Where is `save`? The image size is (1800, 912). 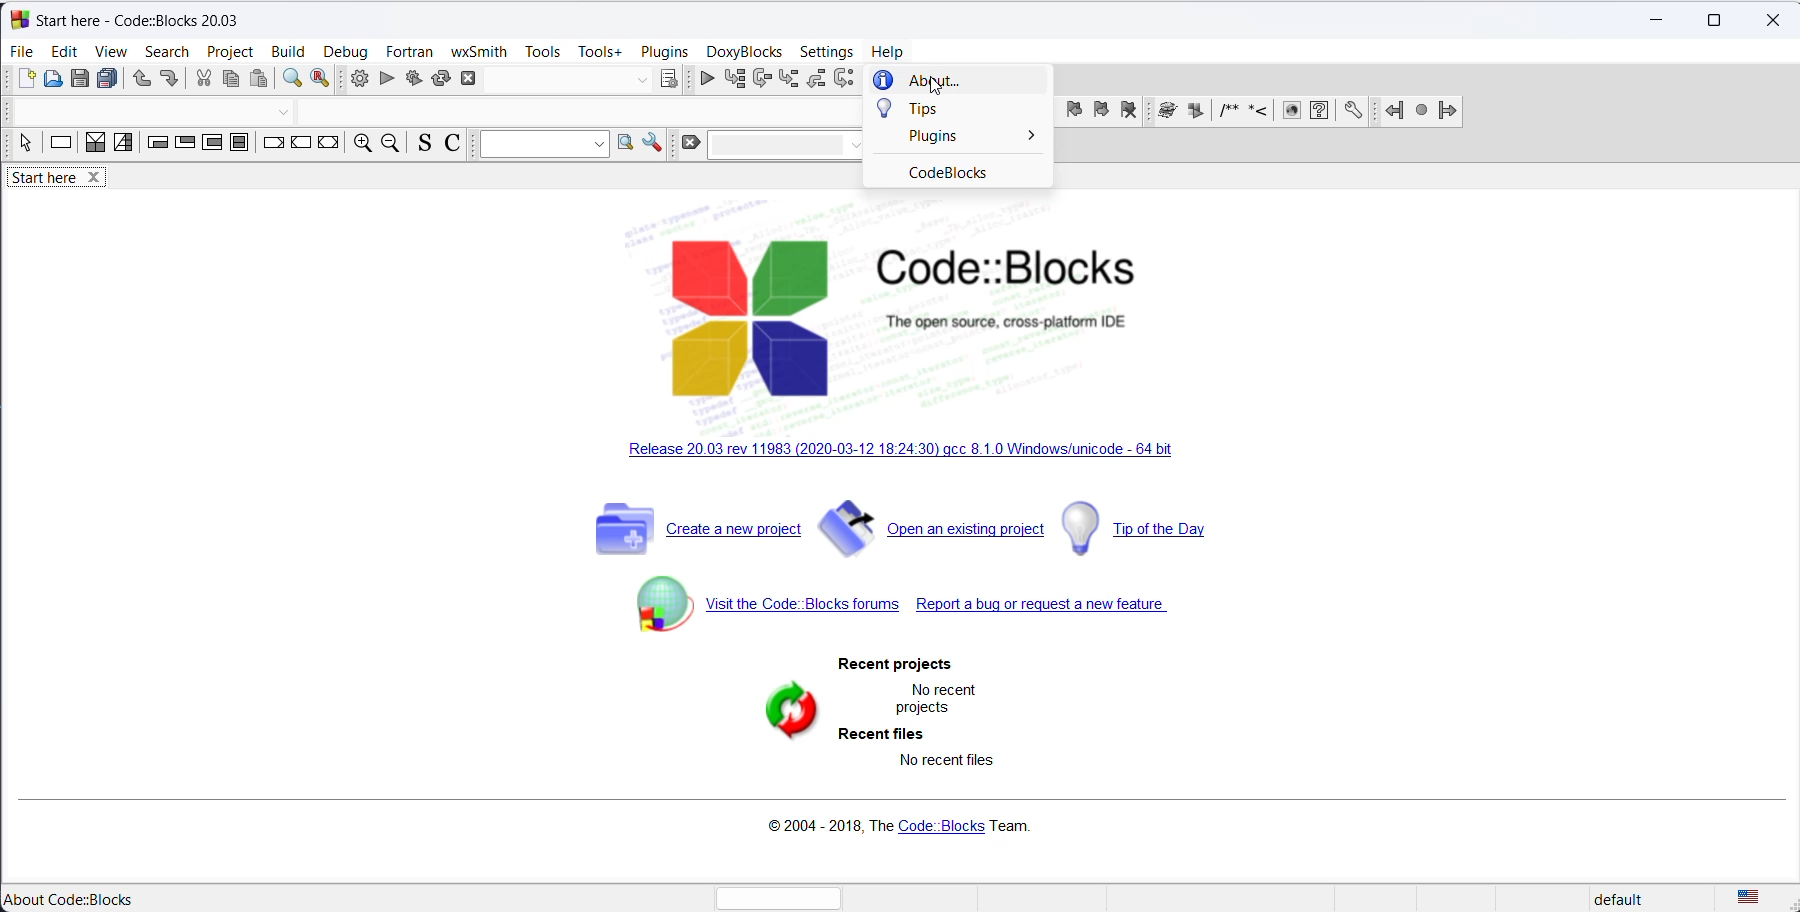 save is located at coordinates (79, 80).